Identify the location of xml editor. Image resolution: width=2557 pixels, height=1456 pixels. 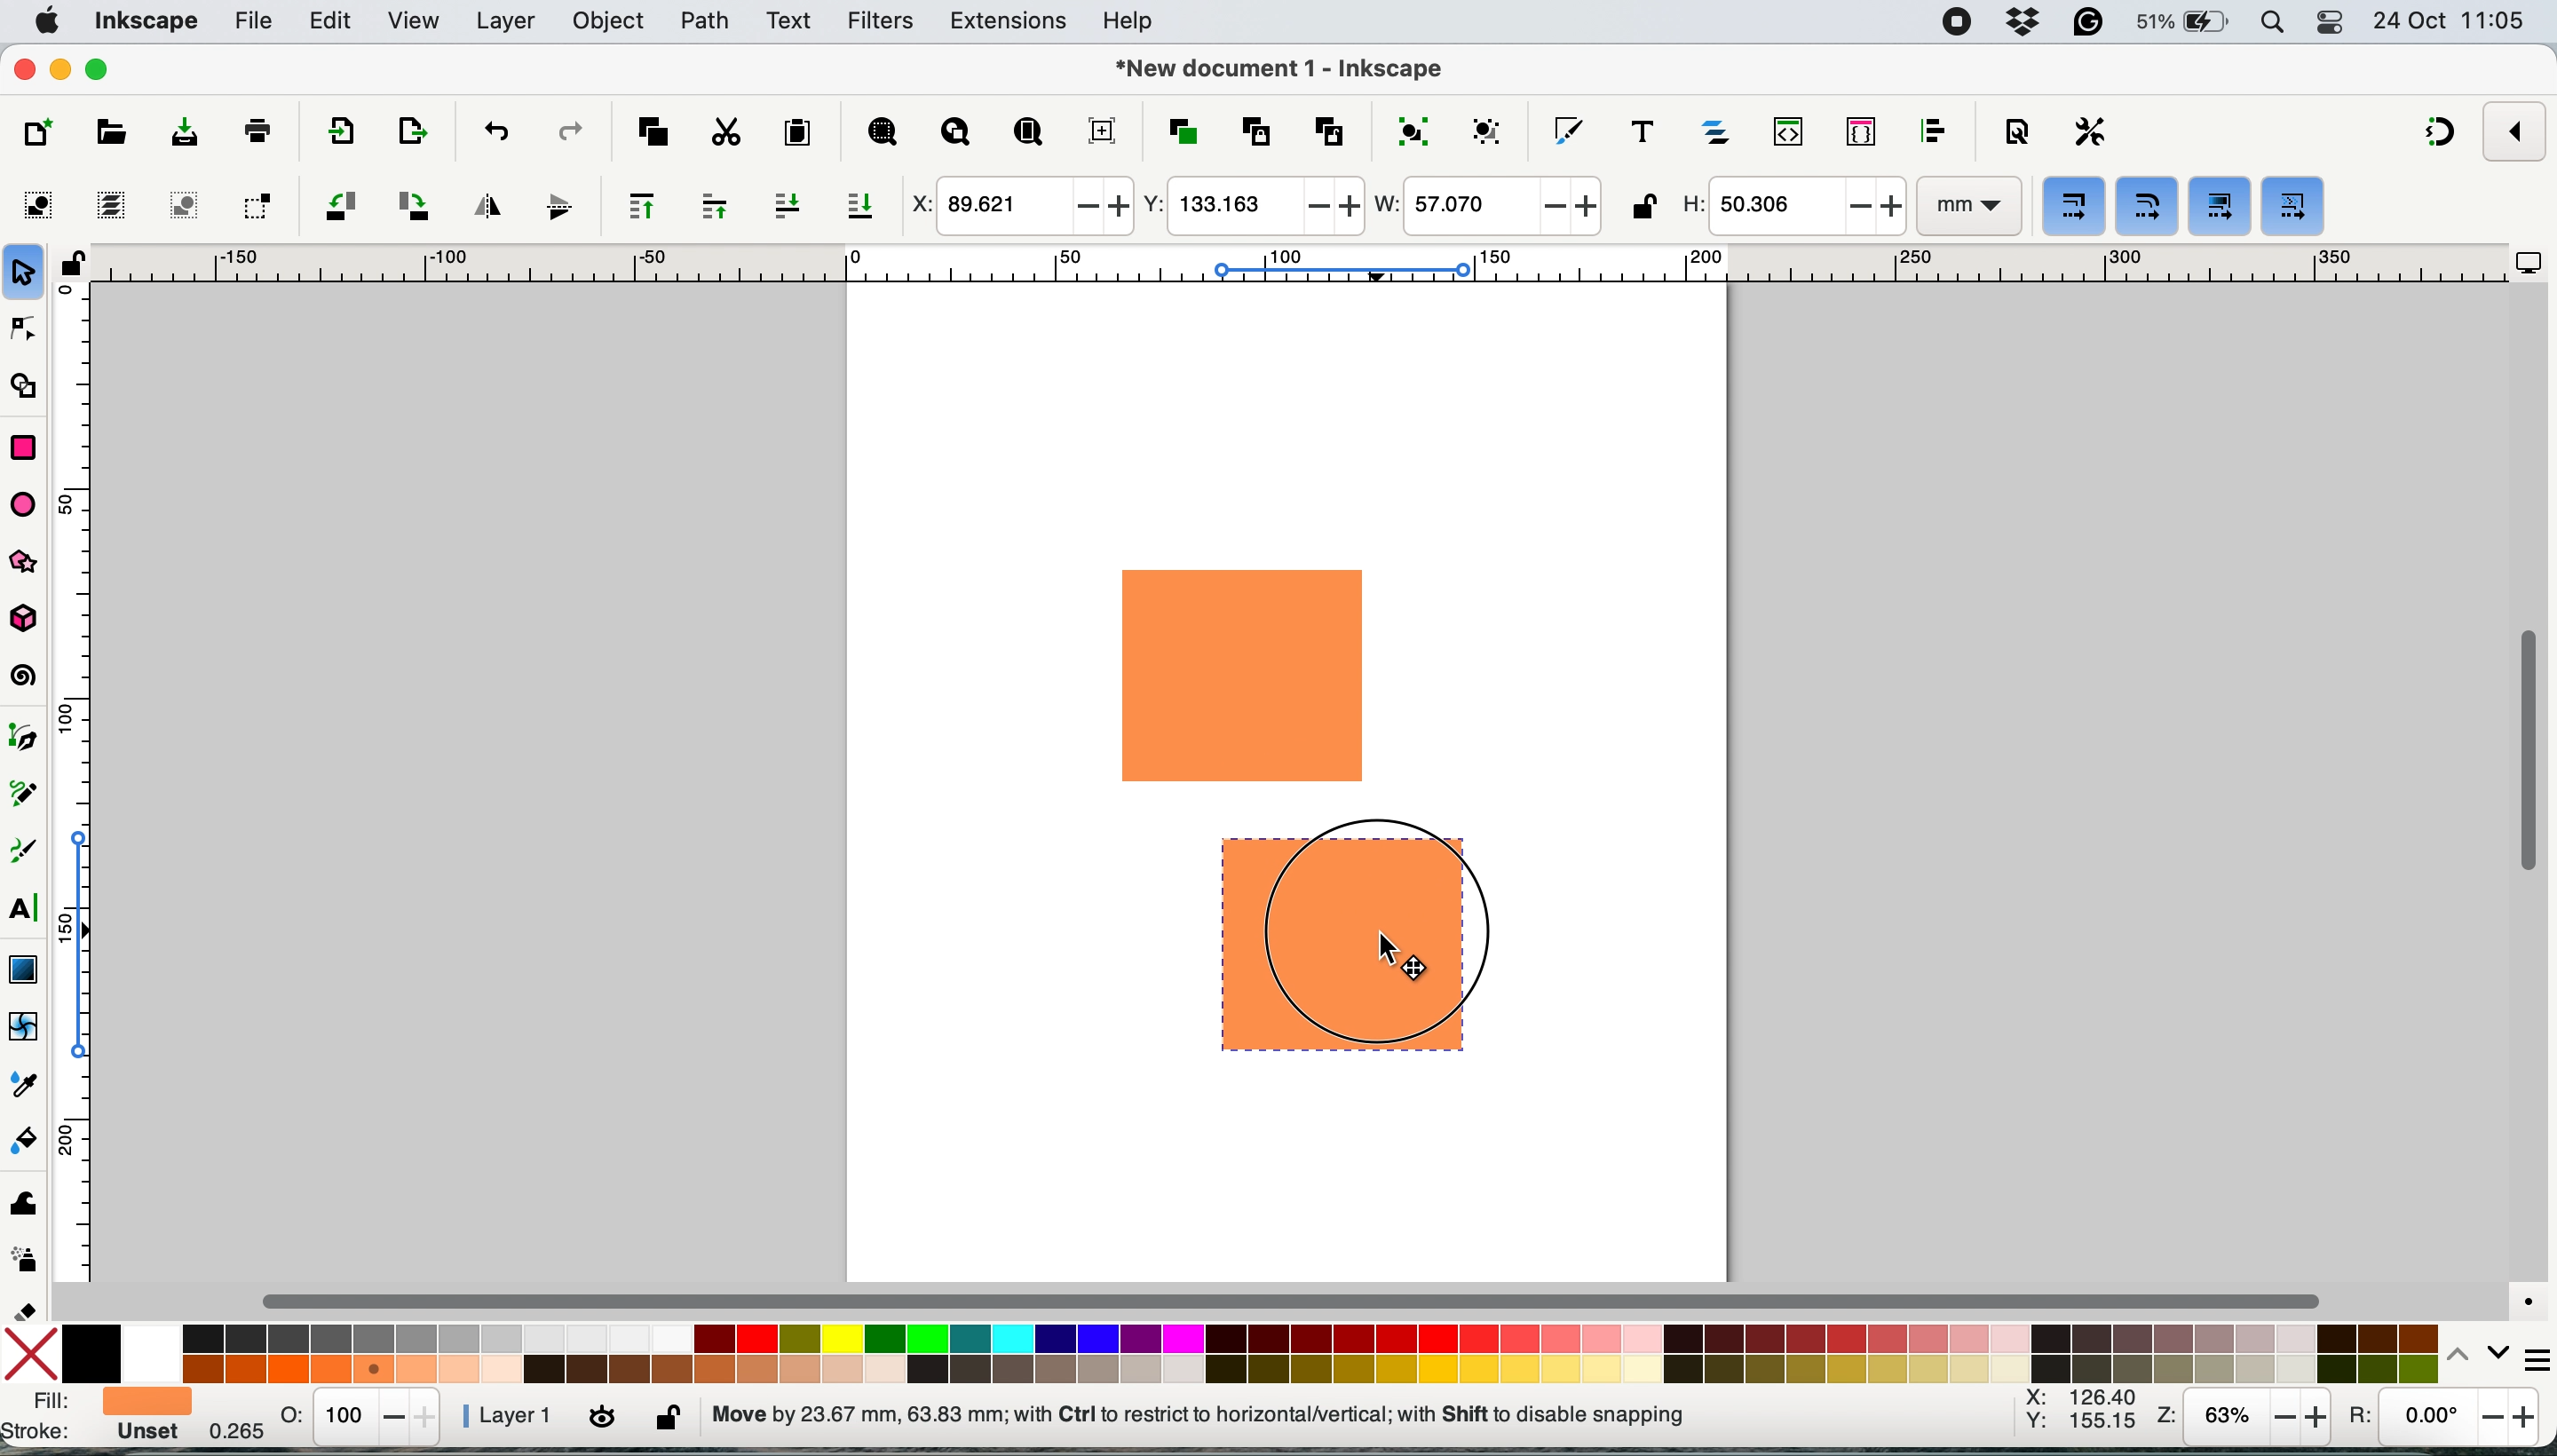
(1784, 132).